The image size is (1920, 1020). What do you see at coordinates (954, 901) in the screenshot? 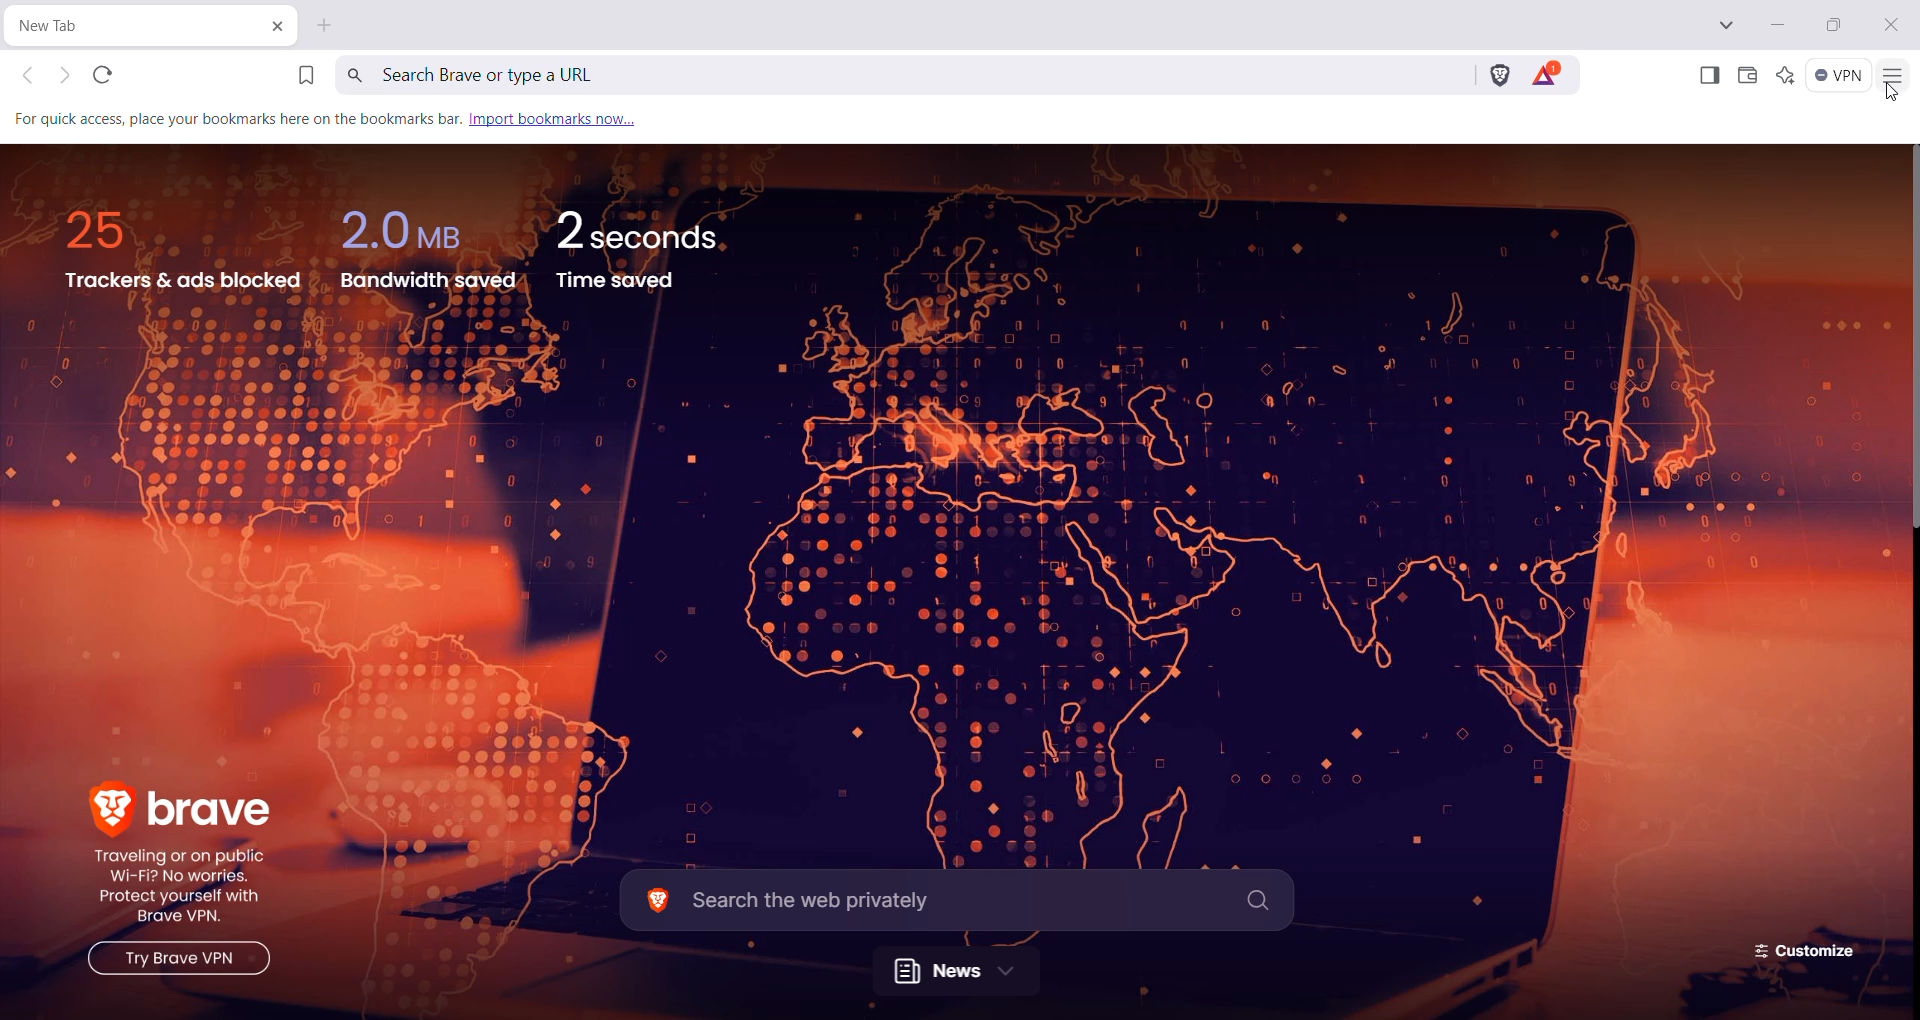
I see `search the web privately` at bounding box center [954, 901].